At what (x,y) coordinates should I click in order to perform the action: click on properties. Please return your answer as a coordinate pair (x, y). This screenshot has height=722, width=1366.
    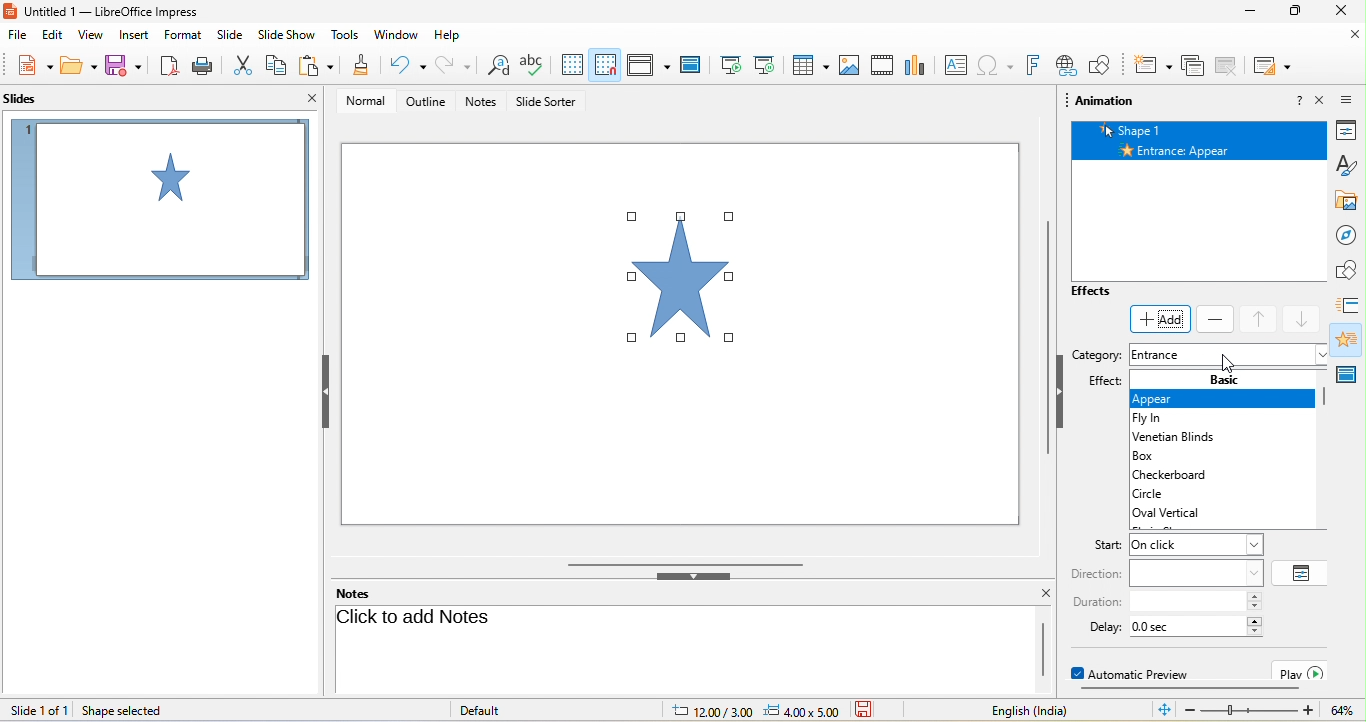
    Looking at the image, I should click on (1351, 130).